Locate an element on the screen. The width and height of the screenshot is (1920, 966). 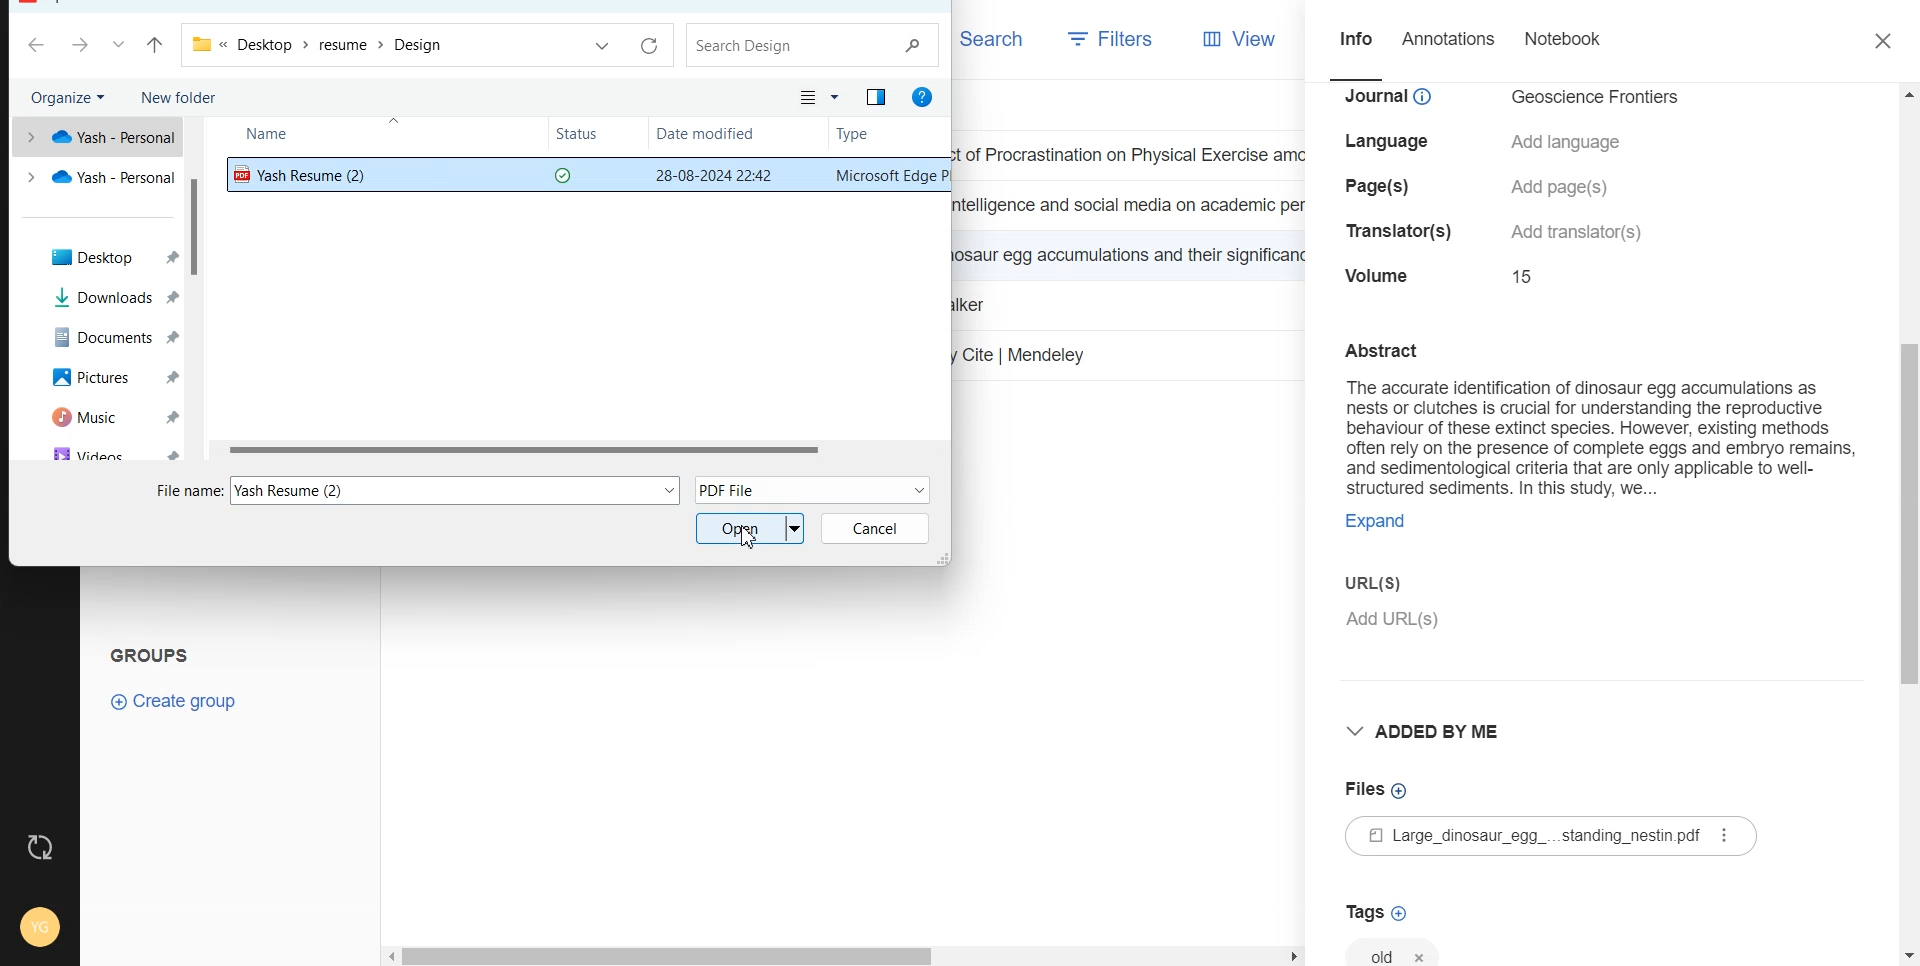
Cancel is located at coordinates (875, 528).